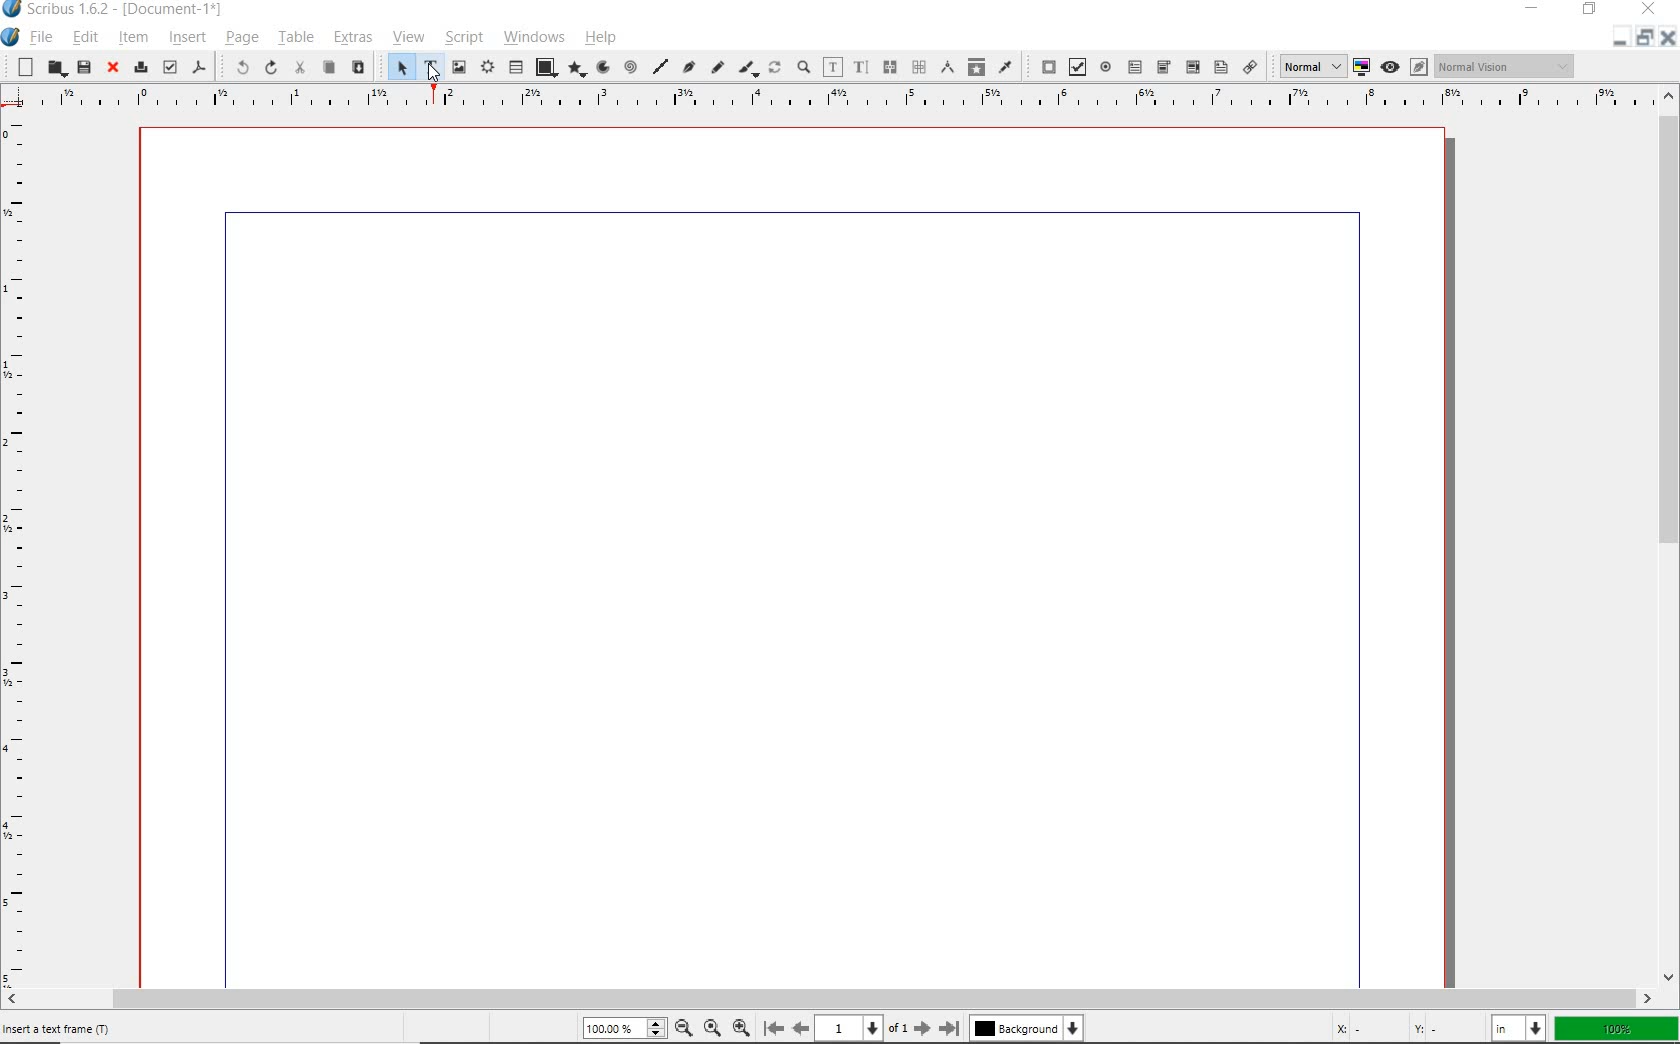 Image resolution: width=1680 pixels, height=1044 pixels. What do you see at coordinates (113, 68) in the screenshot?
I see `close` at bounding box center [113, 68].